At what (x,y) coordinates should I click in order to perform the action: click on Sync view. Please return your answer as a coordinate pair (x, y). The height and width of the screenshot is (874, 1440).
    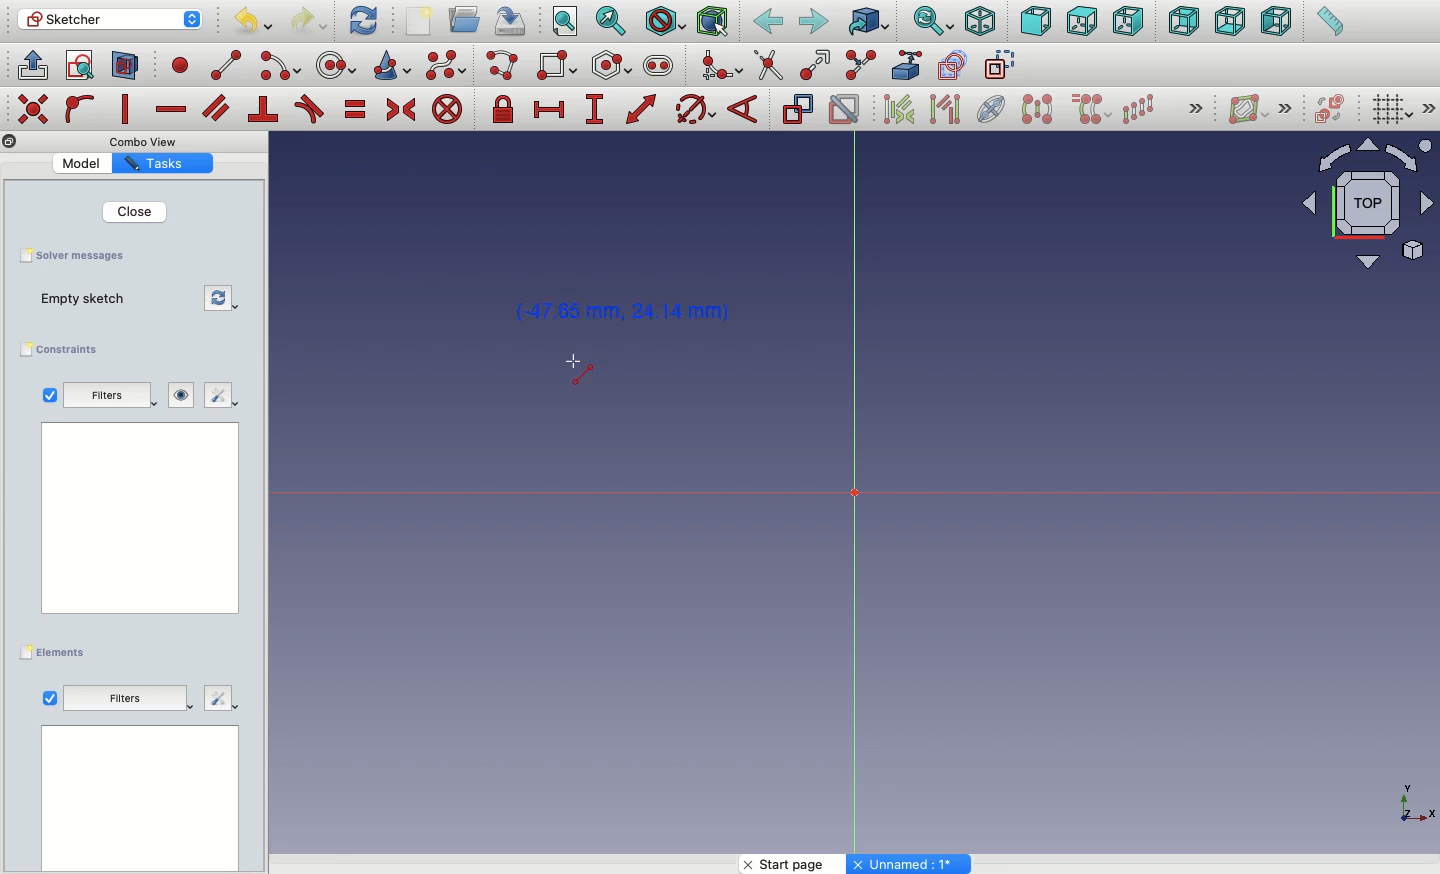
    Looking at the image, I should click on (933, 21).